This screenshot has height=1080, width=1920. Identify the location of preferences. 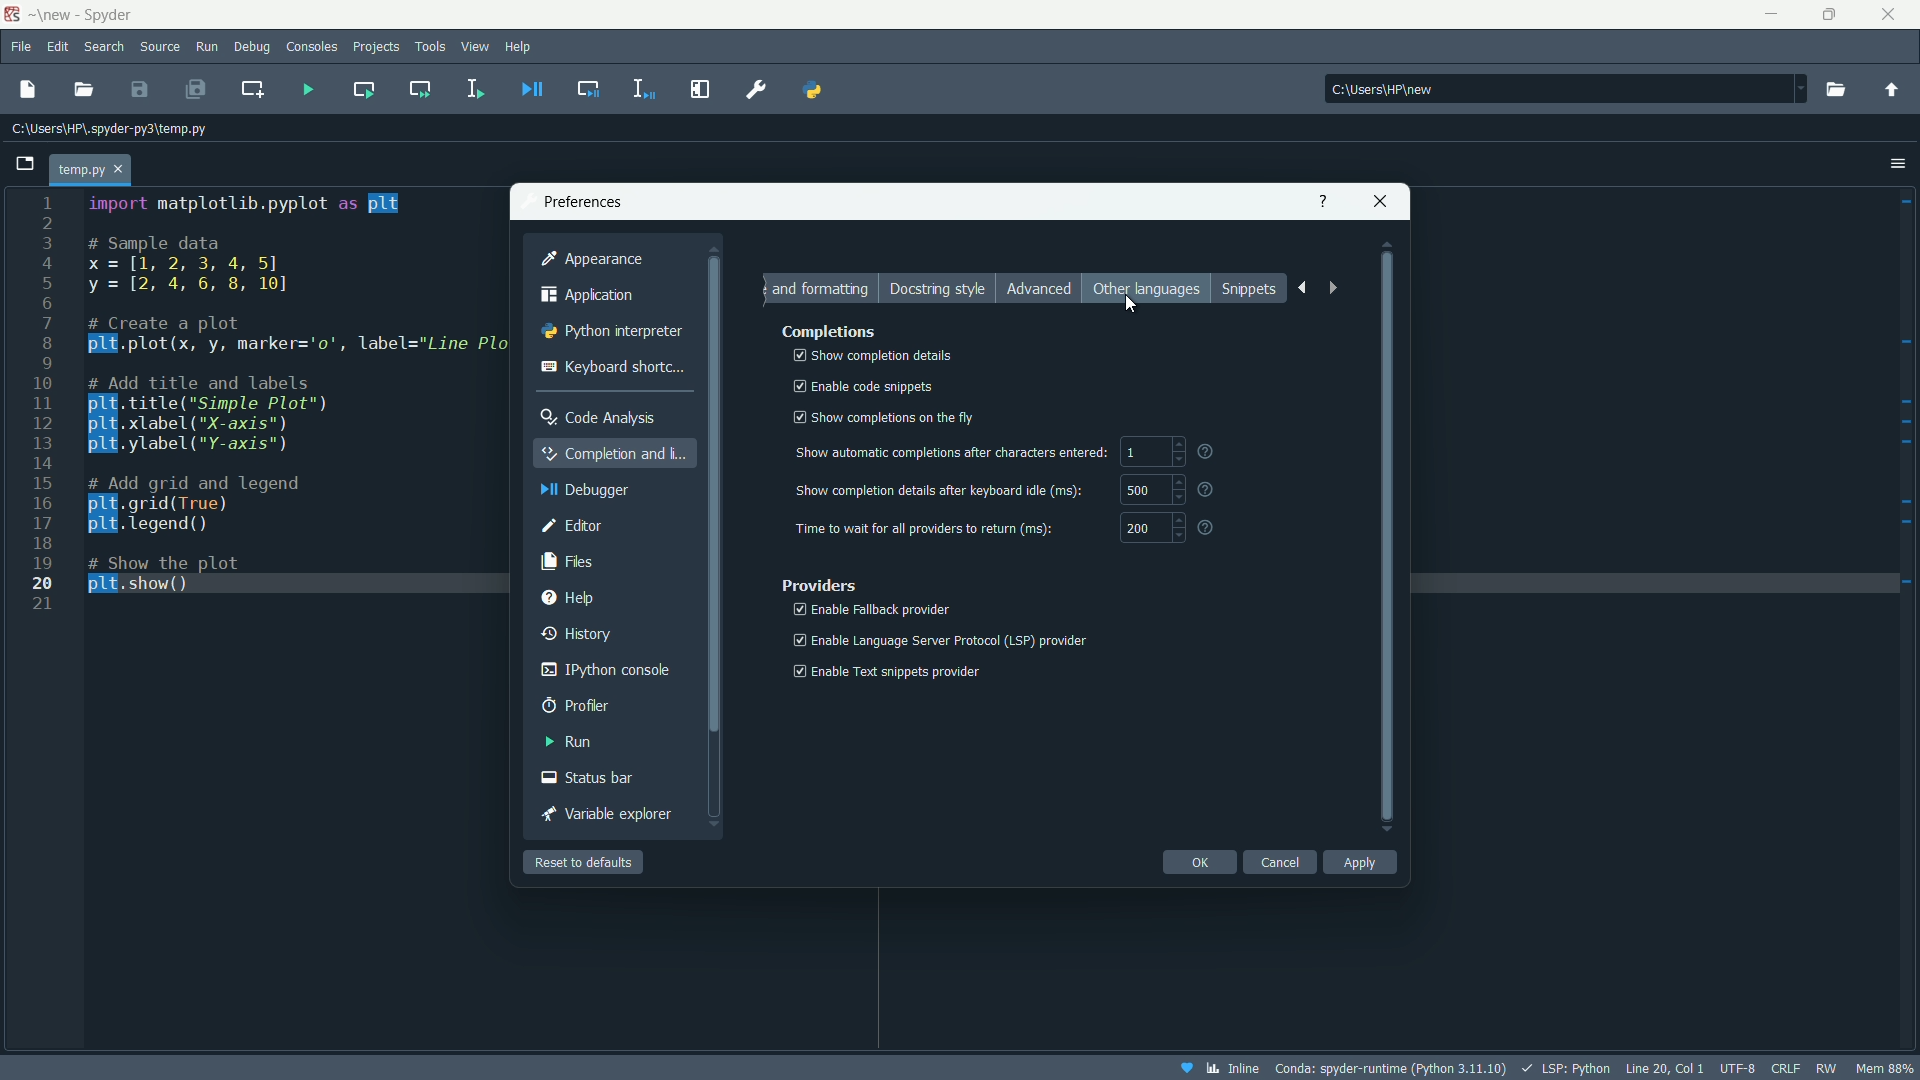
(758, 88).